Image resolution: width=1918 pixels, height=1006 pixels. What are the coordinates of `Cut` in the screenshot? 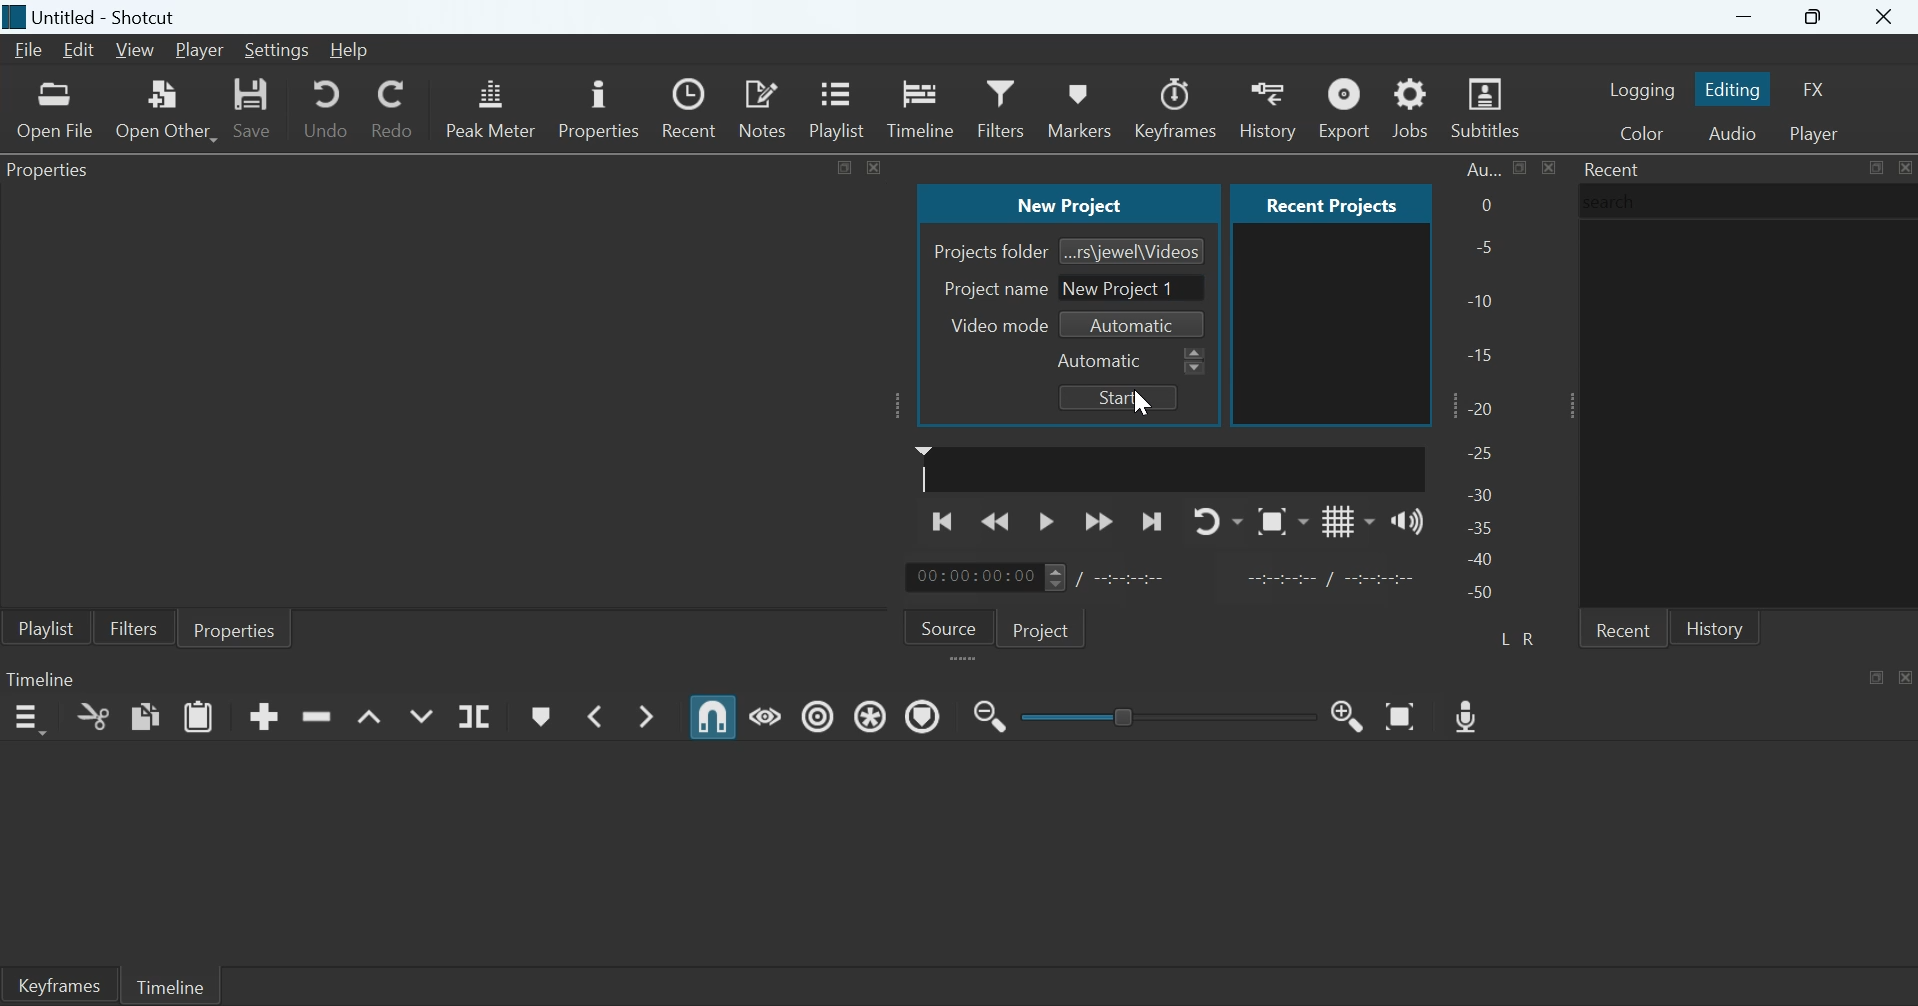 It's located at (93, 716).